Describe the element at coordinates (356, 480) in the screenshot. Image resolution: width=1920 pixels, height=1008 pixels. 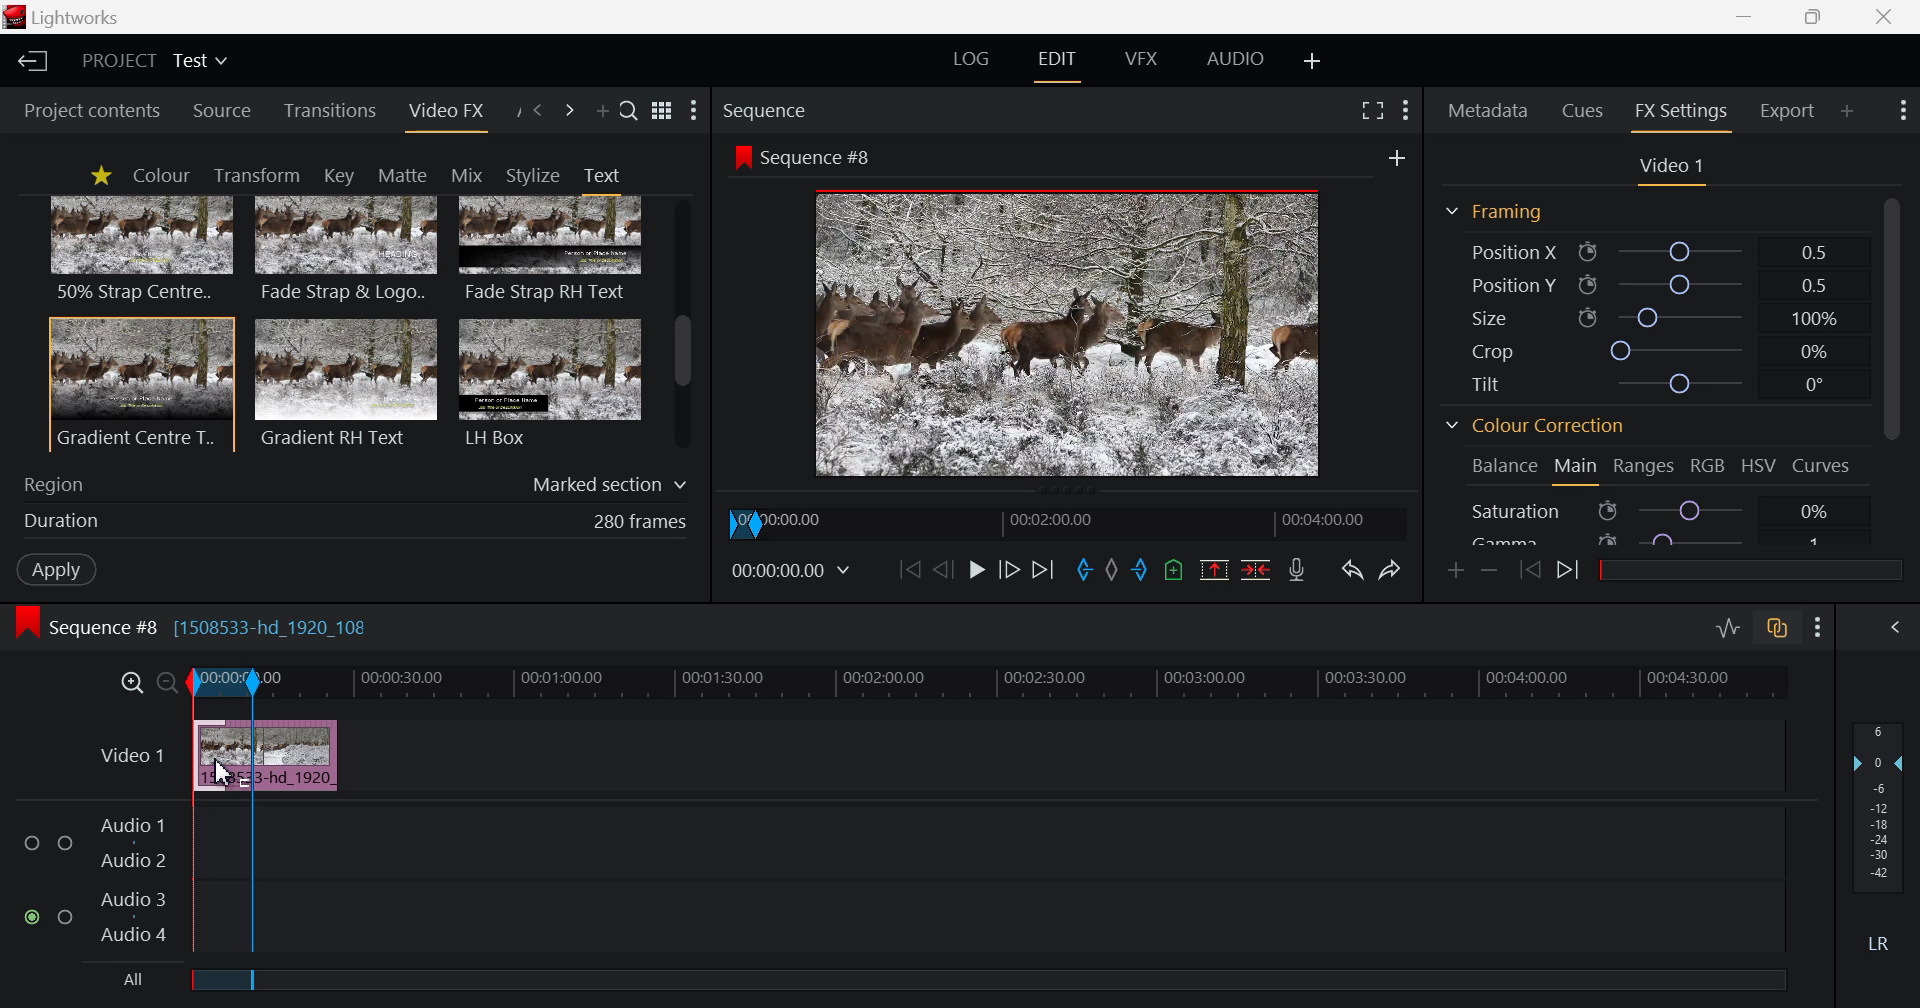
I see `Region` at that location.